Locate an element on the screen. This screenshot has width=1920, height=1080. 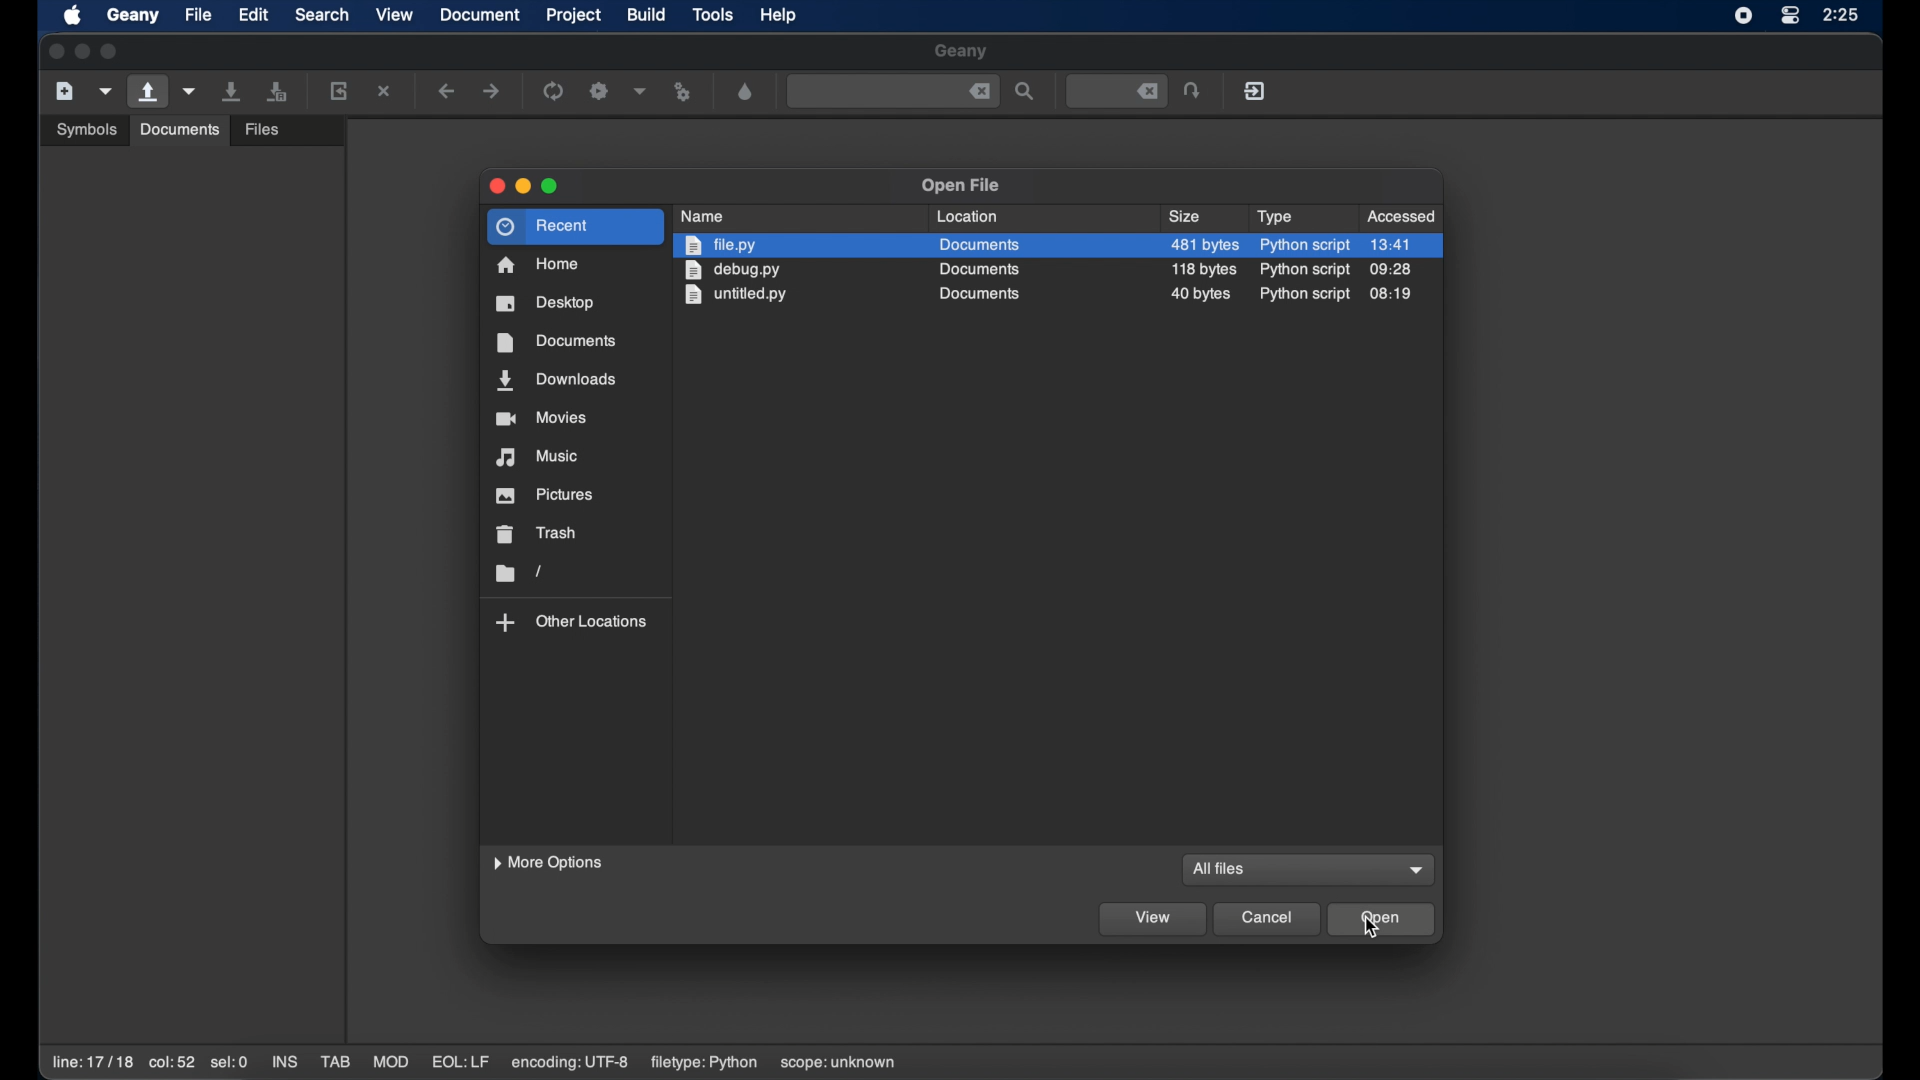
reload current file from disk is located at coordinates (338, 90).